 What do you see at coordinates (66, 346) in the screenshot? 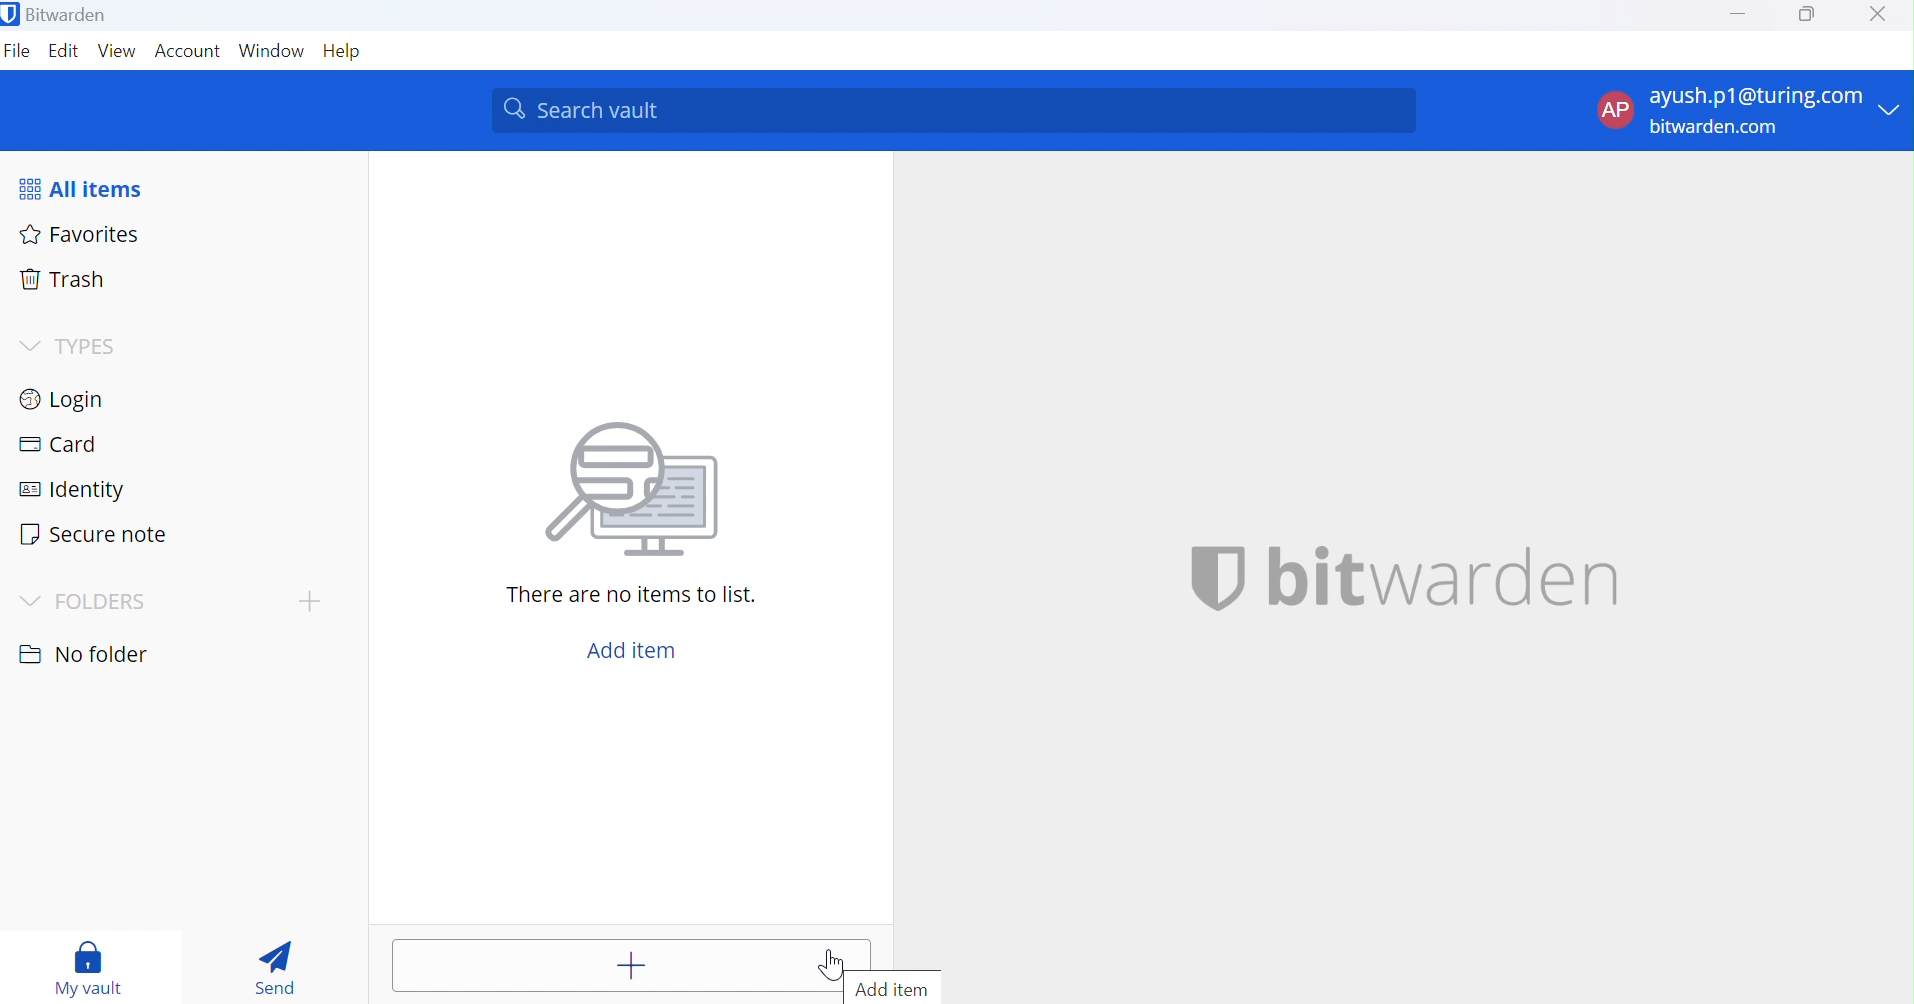
I see `TYPES` at bounding box center [66, 346].